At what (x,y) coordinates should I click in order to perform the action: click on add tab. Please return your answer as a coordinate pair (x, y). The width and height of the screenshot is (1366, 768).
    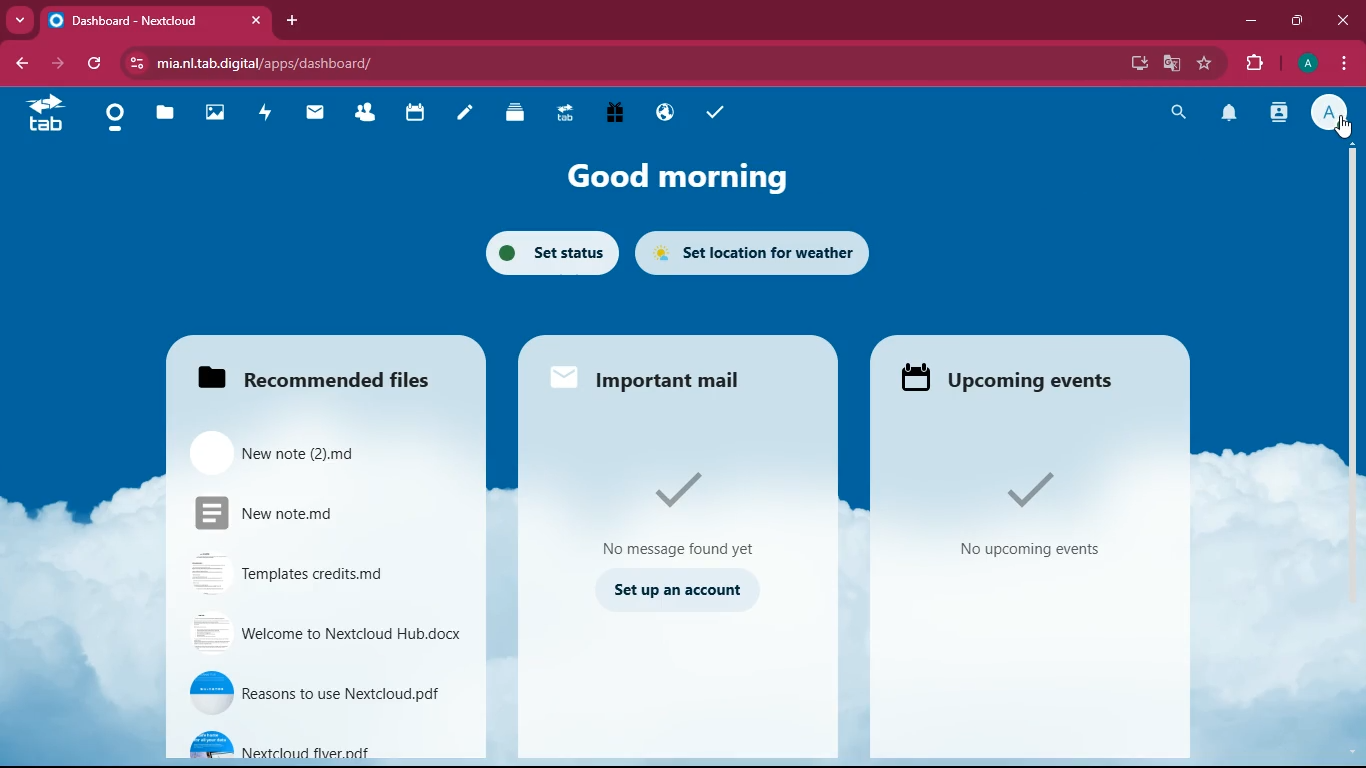
    Looking at the image, I should click on (293, 20).